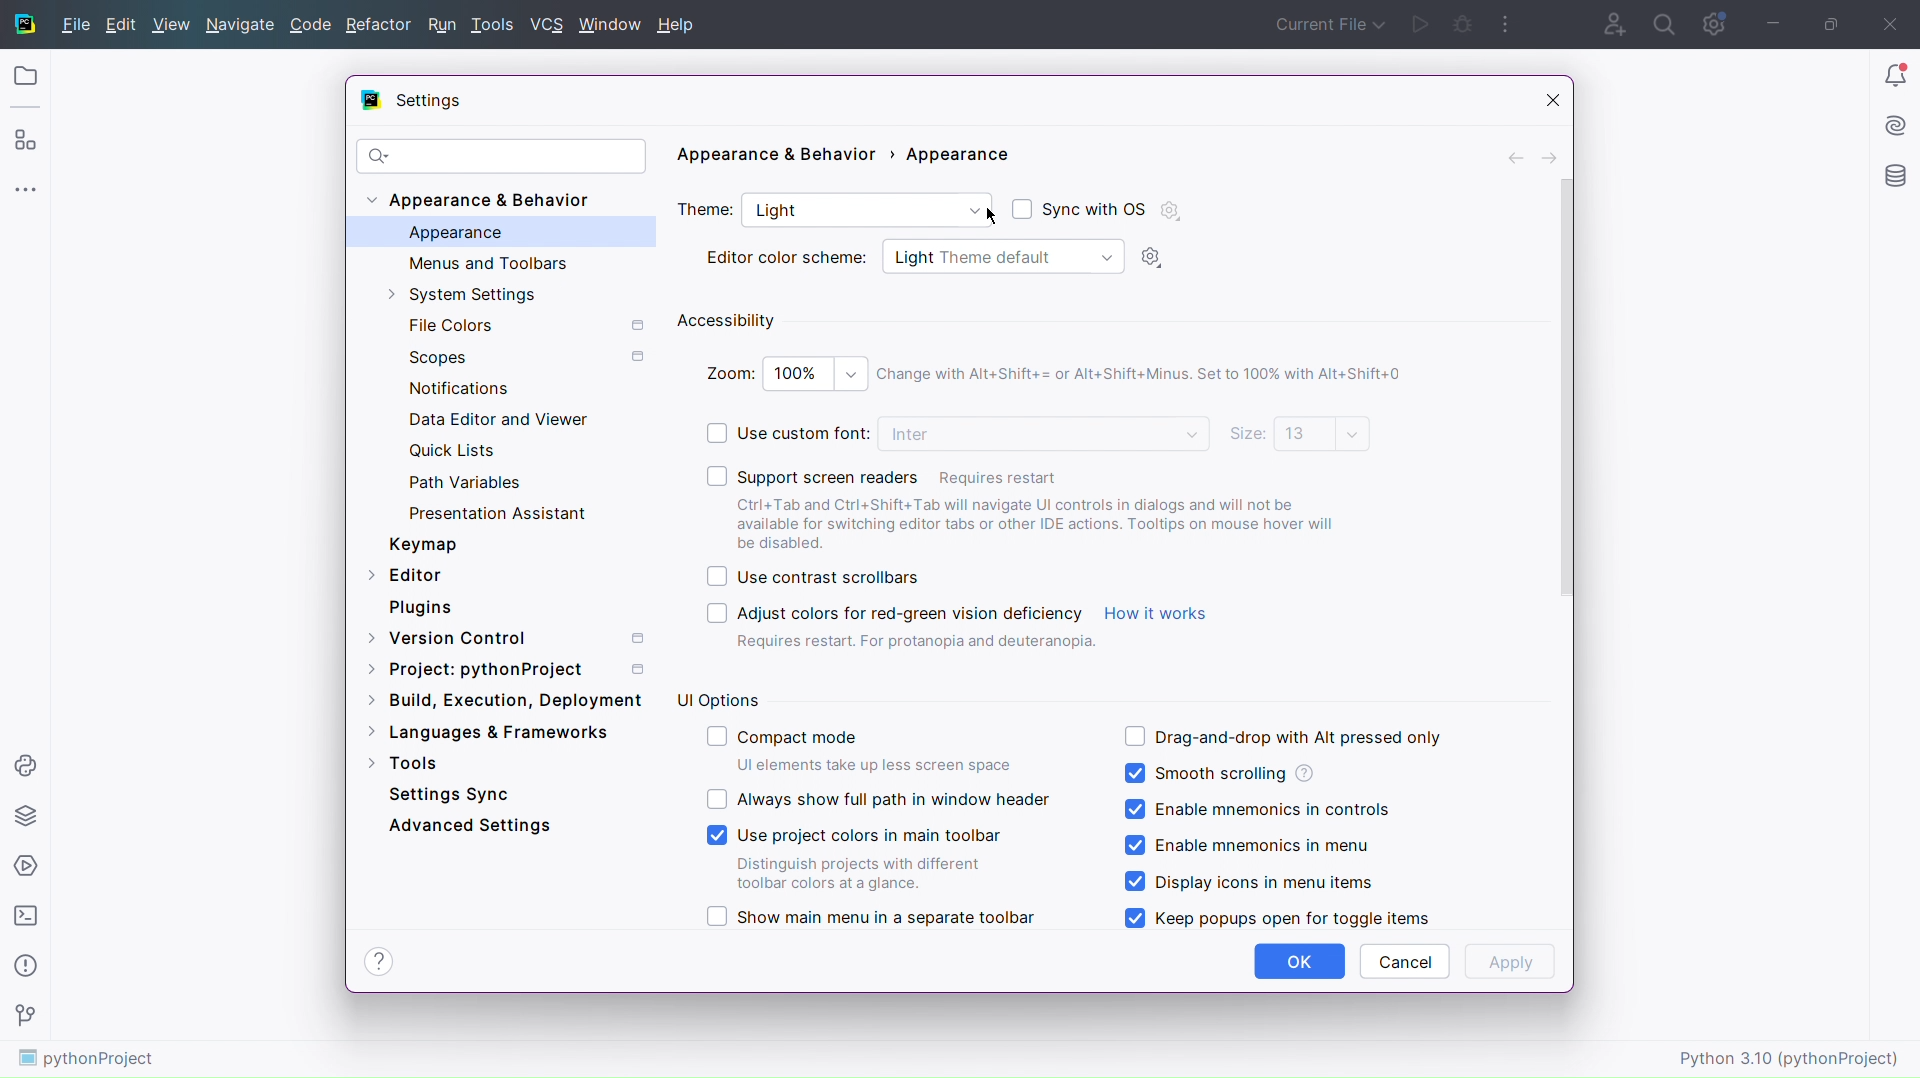 The width and height of the screenshot is (1920, 1078). I want to click on More, so click(25, 187).